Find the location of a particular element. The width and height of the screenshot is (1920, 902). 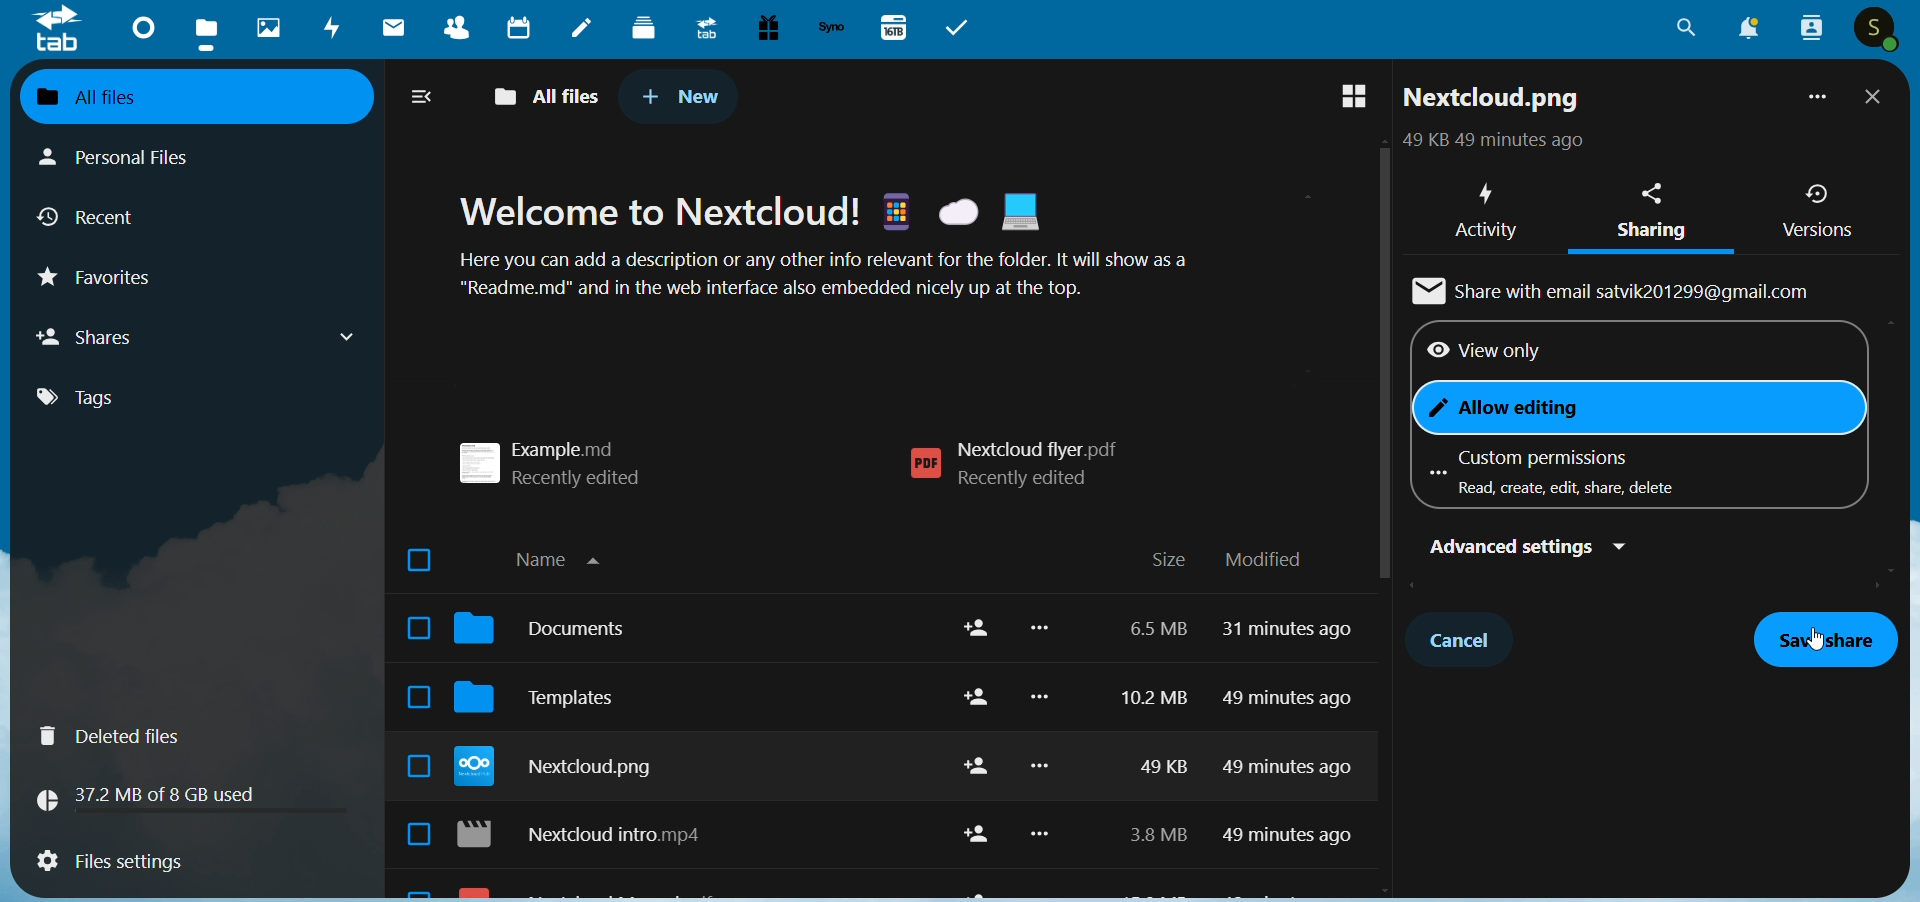

nextcloud intro  is located at coordinates (592, 838).